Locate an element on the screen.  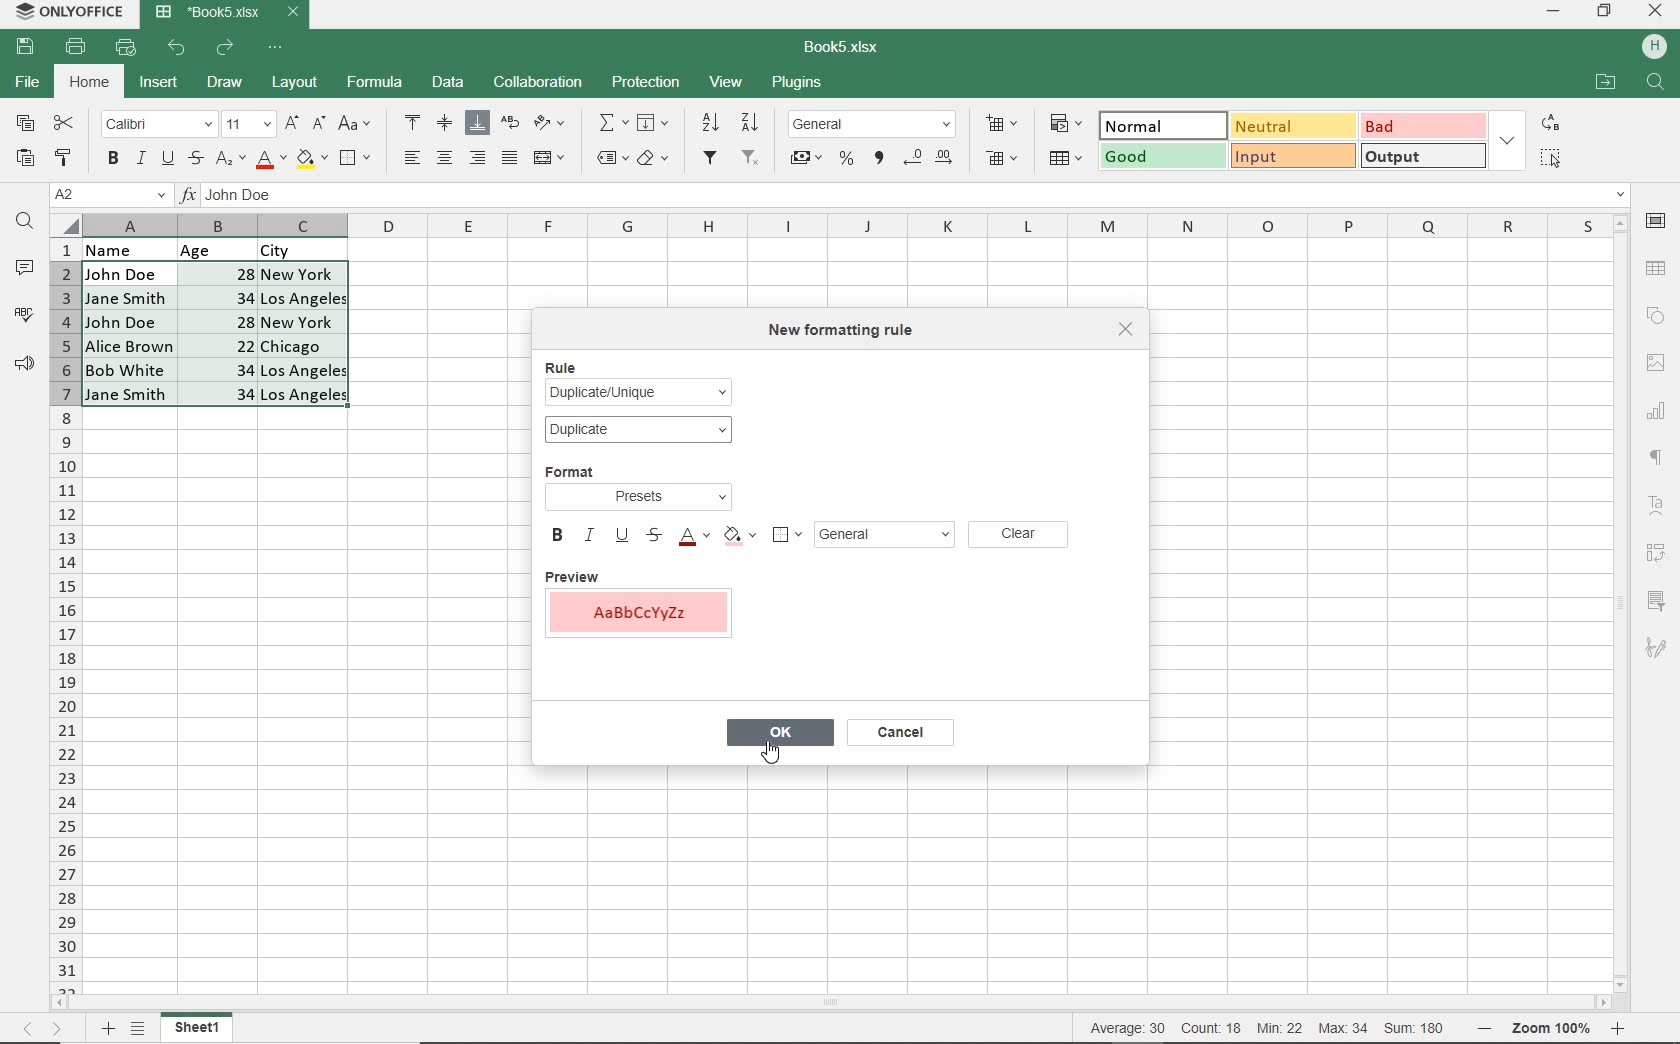
SLICER is located at coordinates (1658, 602).